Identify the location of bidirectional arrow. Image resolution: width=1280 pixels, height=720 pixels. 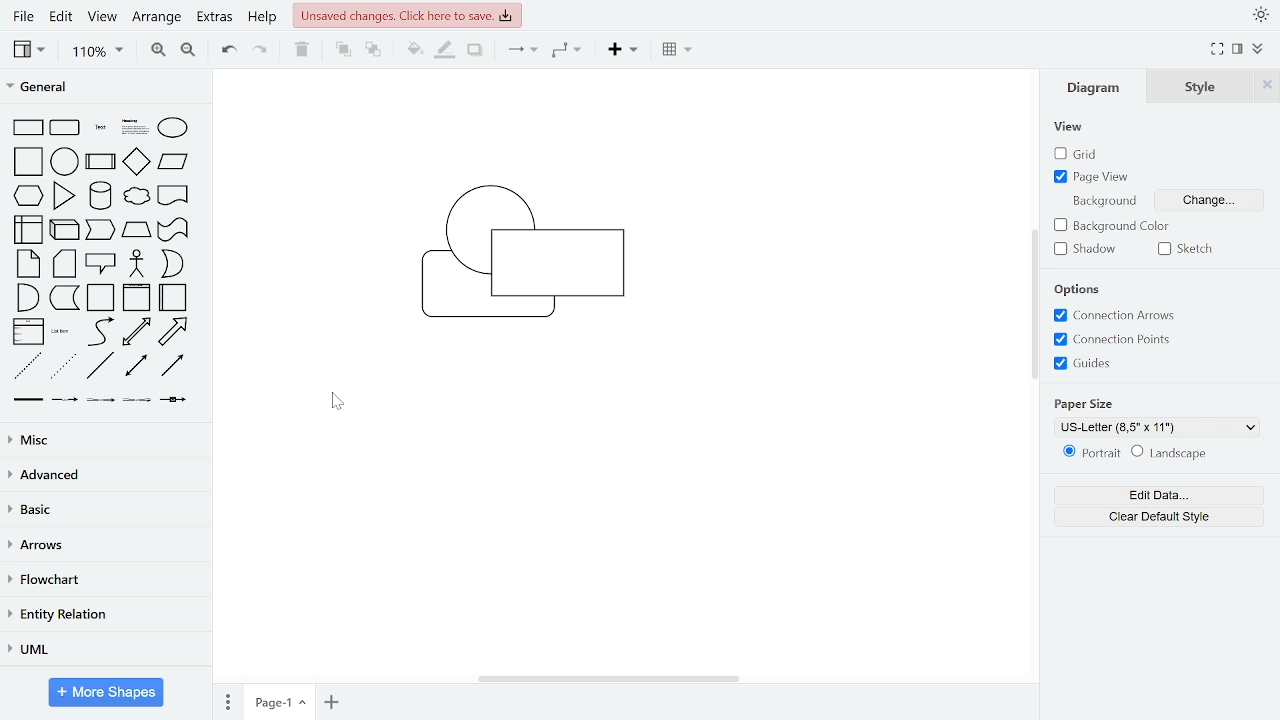
(137, 333).